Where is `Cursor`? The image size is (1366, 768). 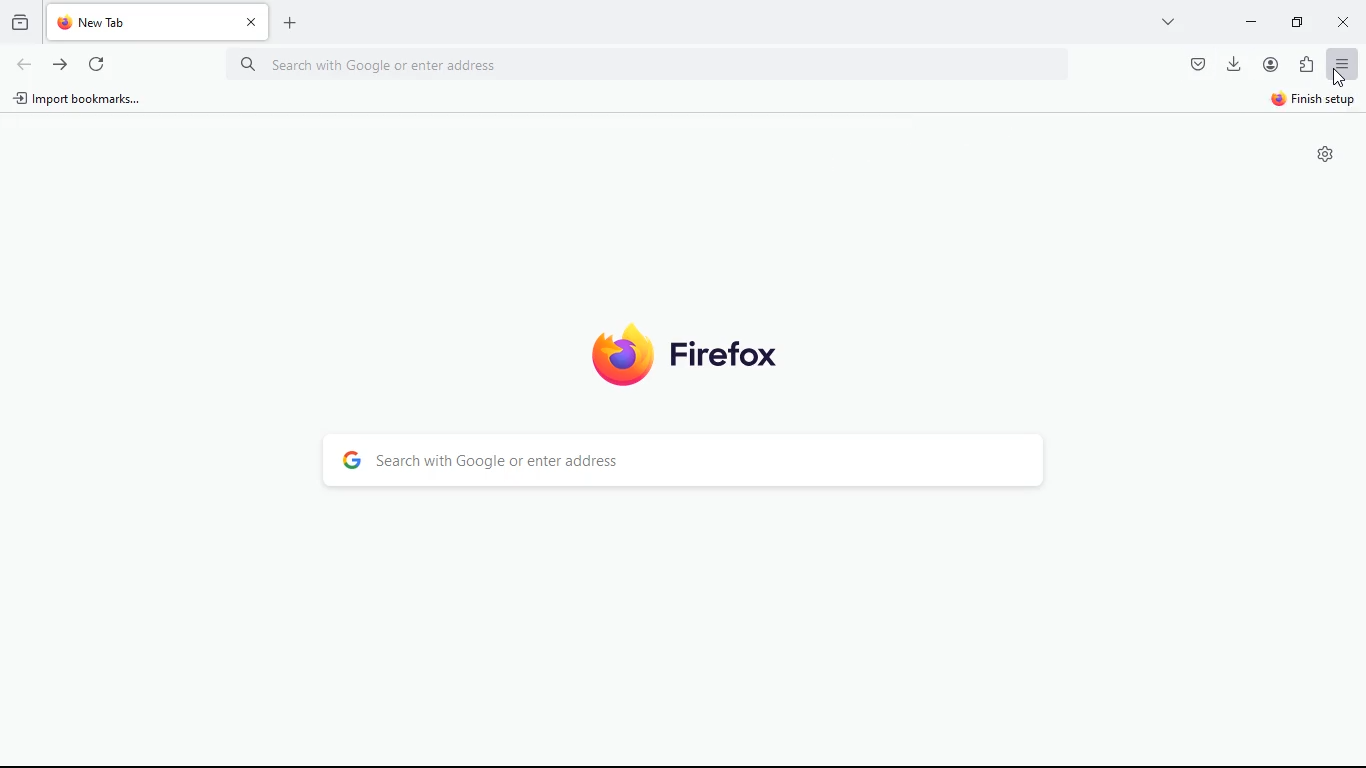
Cursor is located at coordinates (1340, 75).